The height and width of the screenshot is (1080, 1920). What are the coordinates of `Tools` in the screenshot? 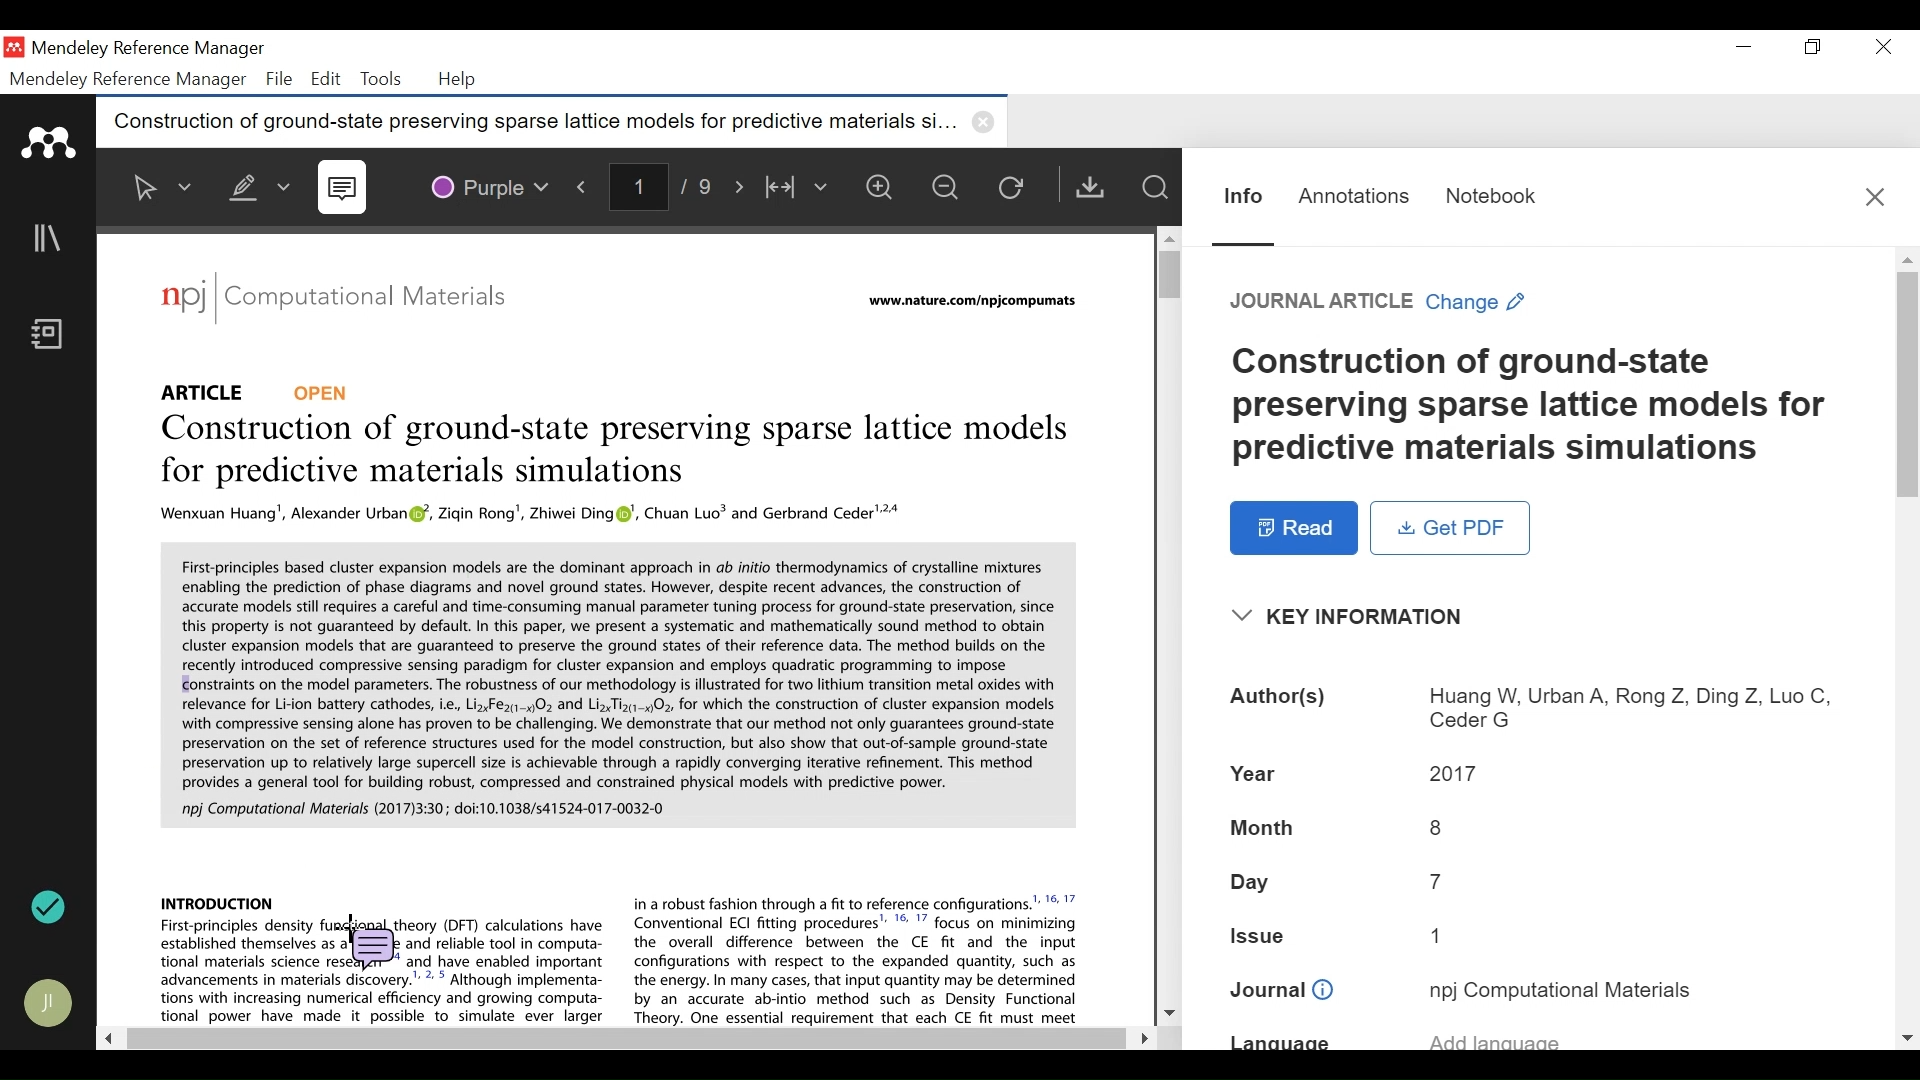 It's located at (380, 79).